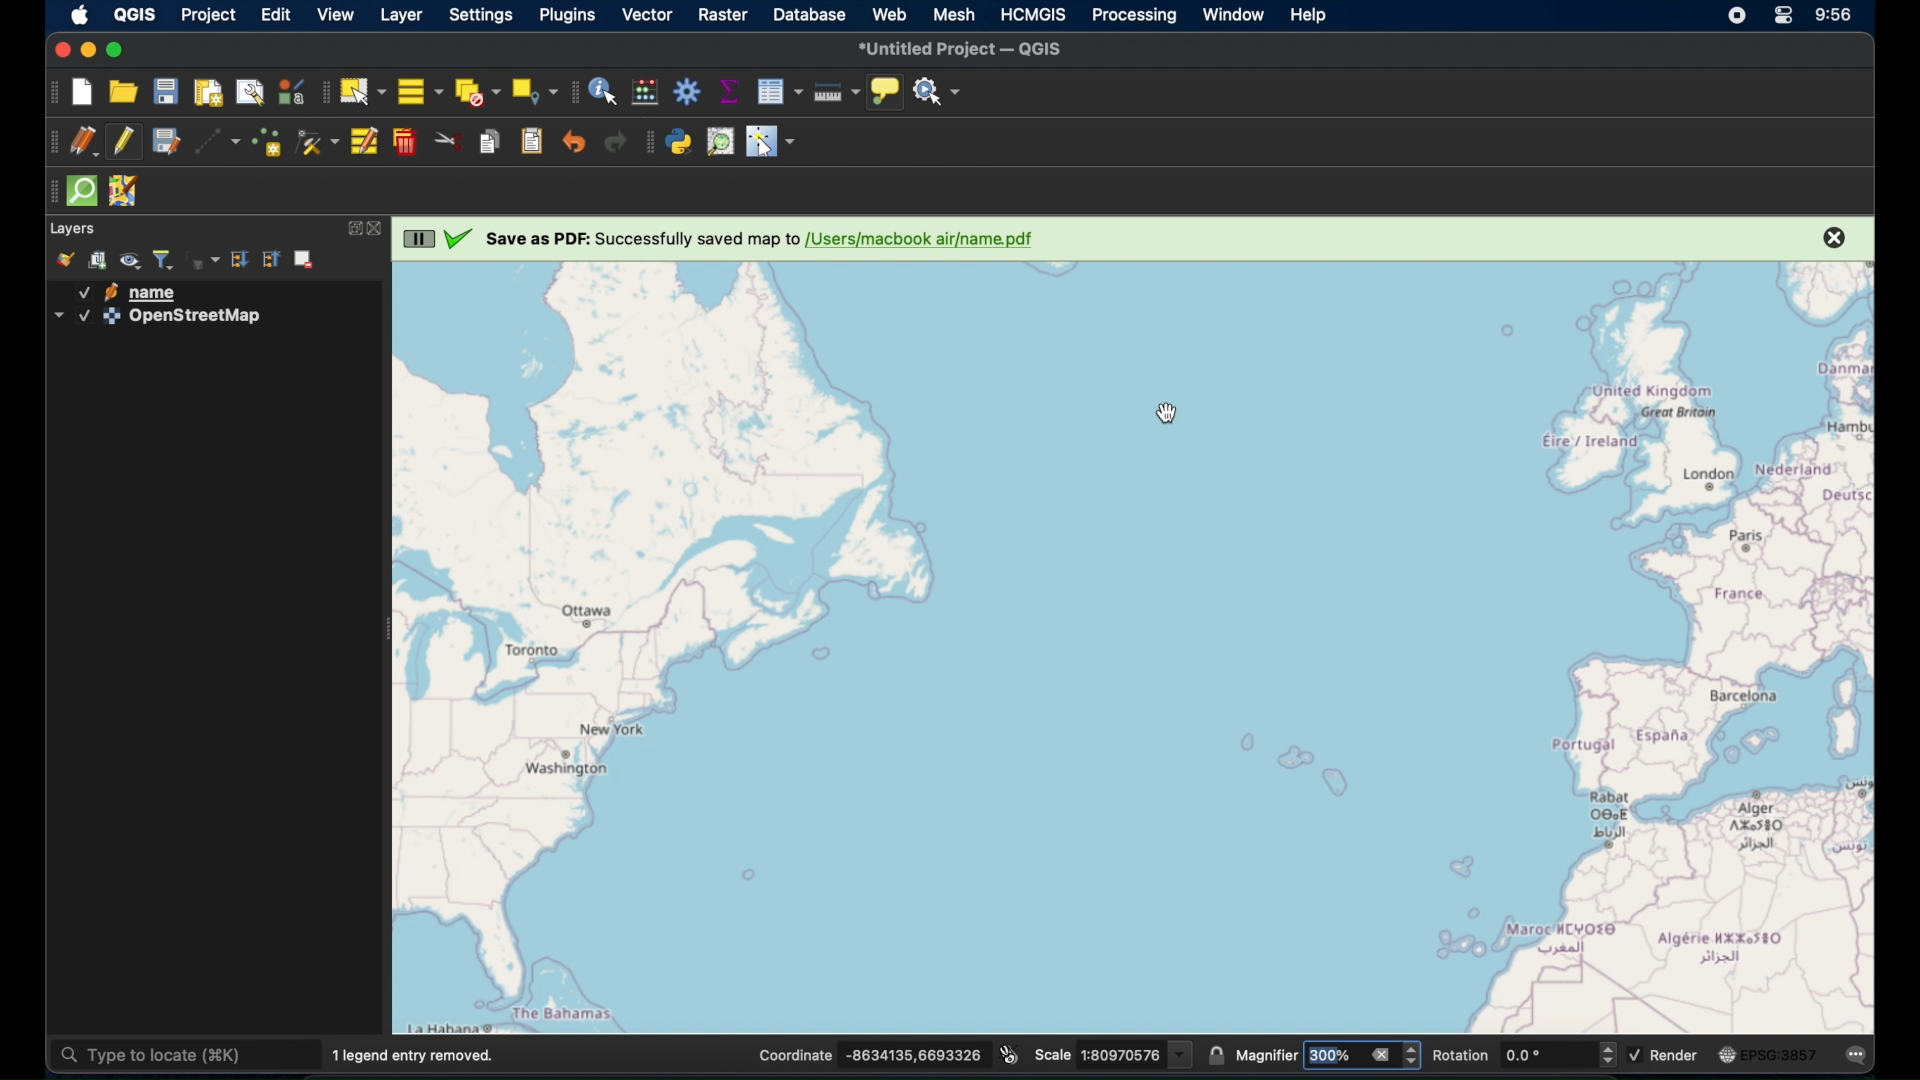 The height and width of the screenshot is (1080, 1920). Describe the element at coordinates (1115, 1053) in the screenshot. I see `scale` at that location.